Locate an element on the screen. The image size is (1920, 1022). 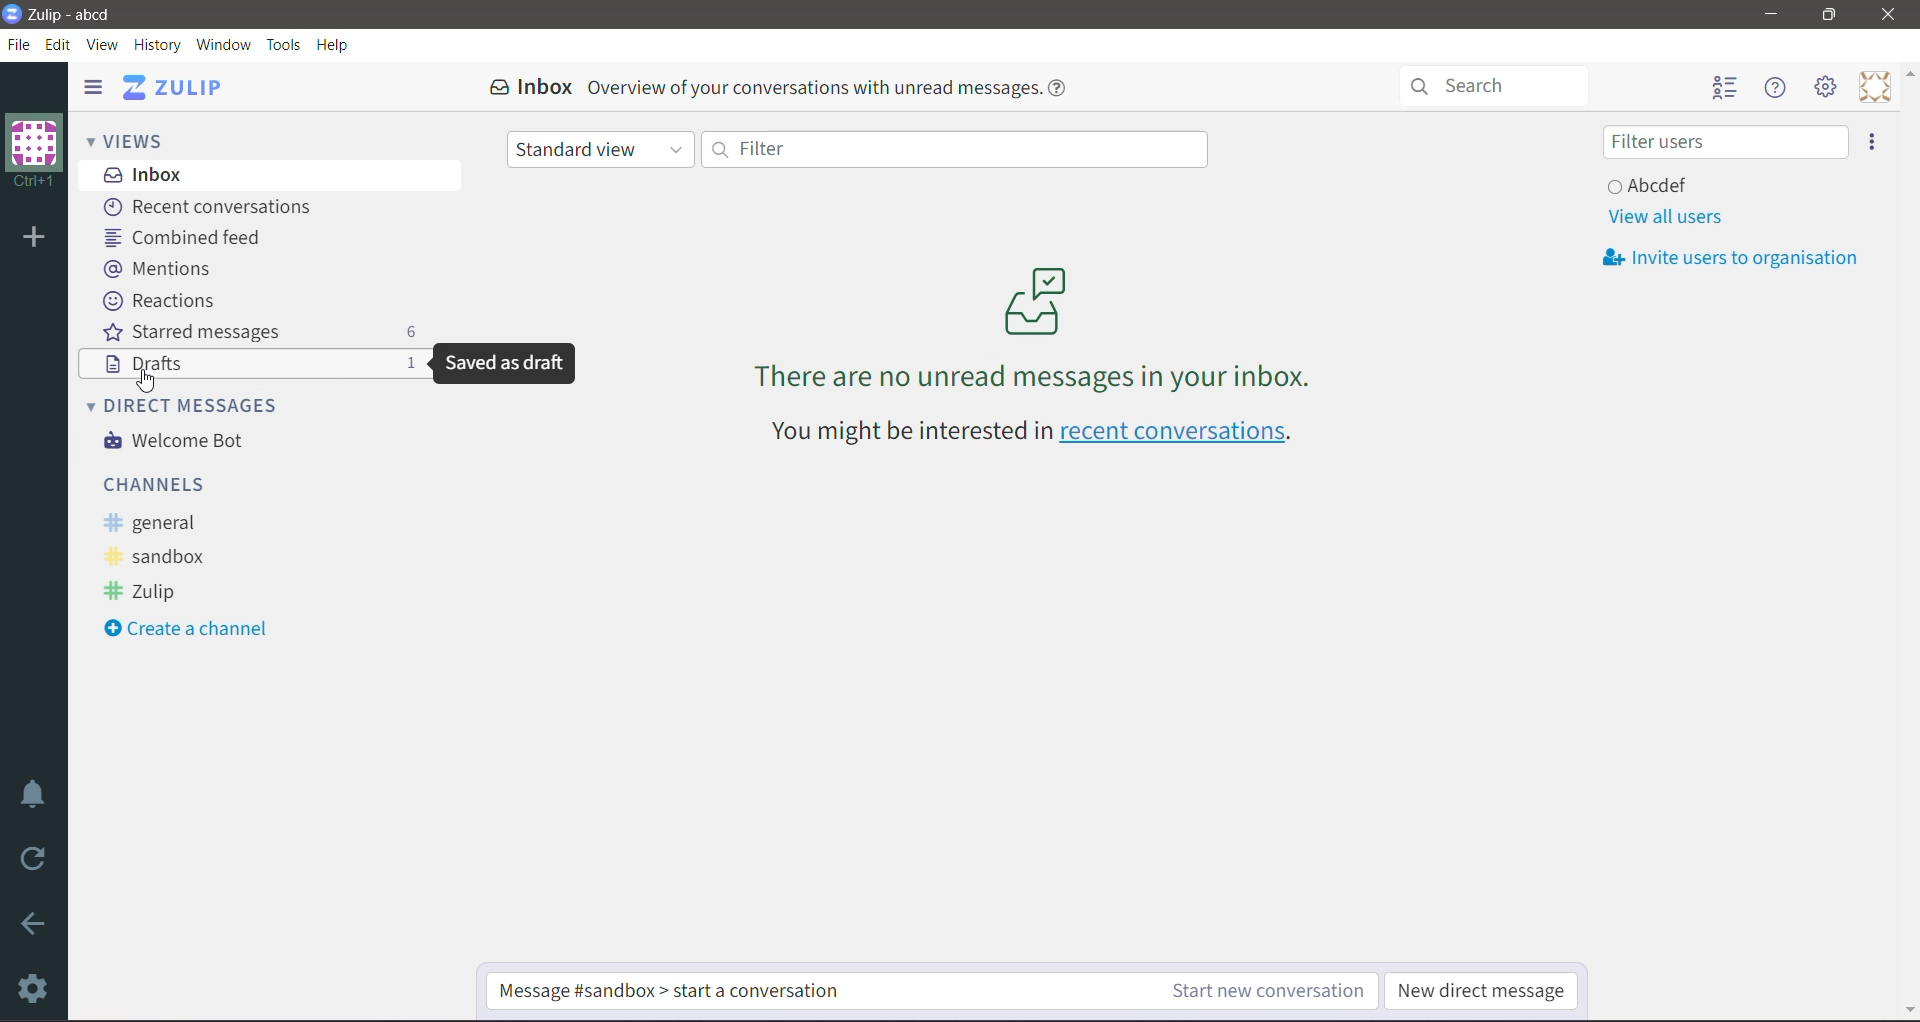
User and Status is located at coordinates (1652, 184).